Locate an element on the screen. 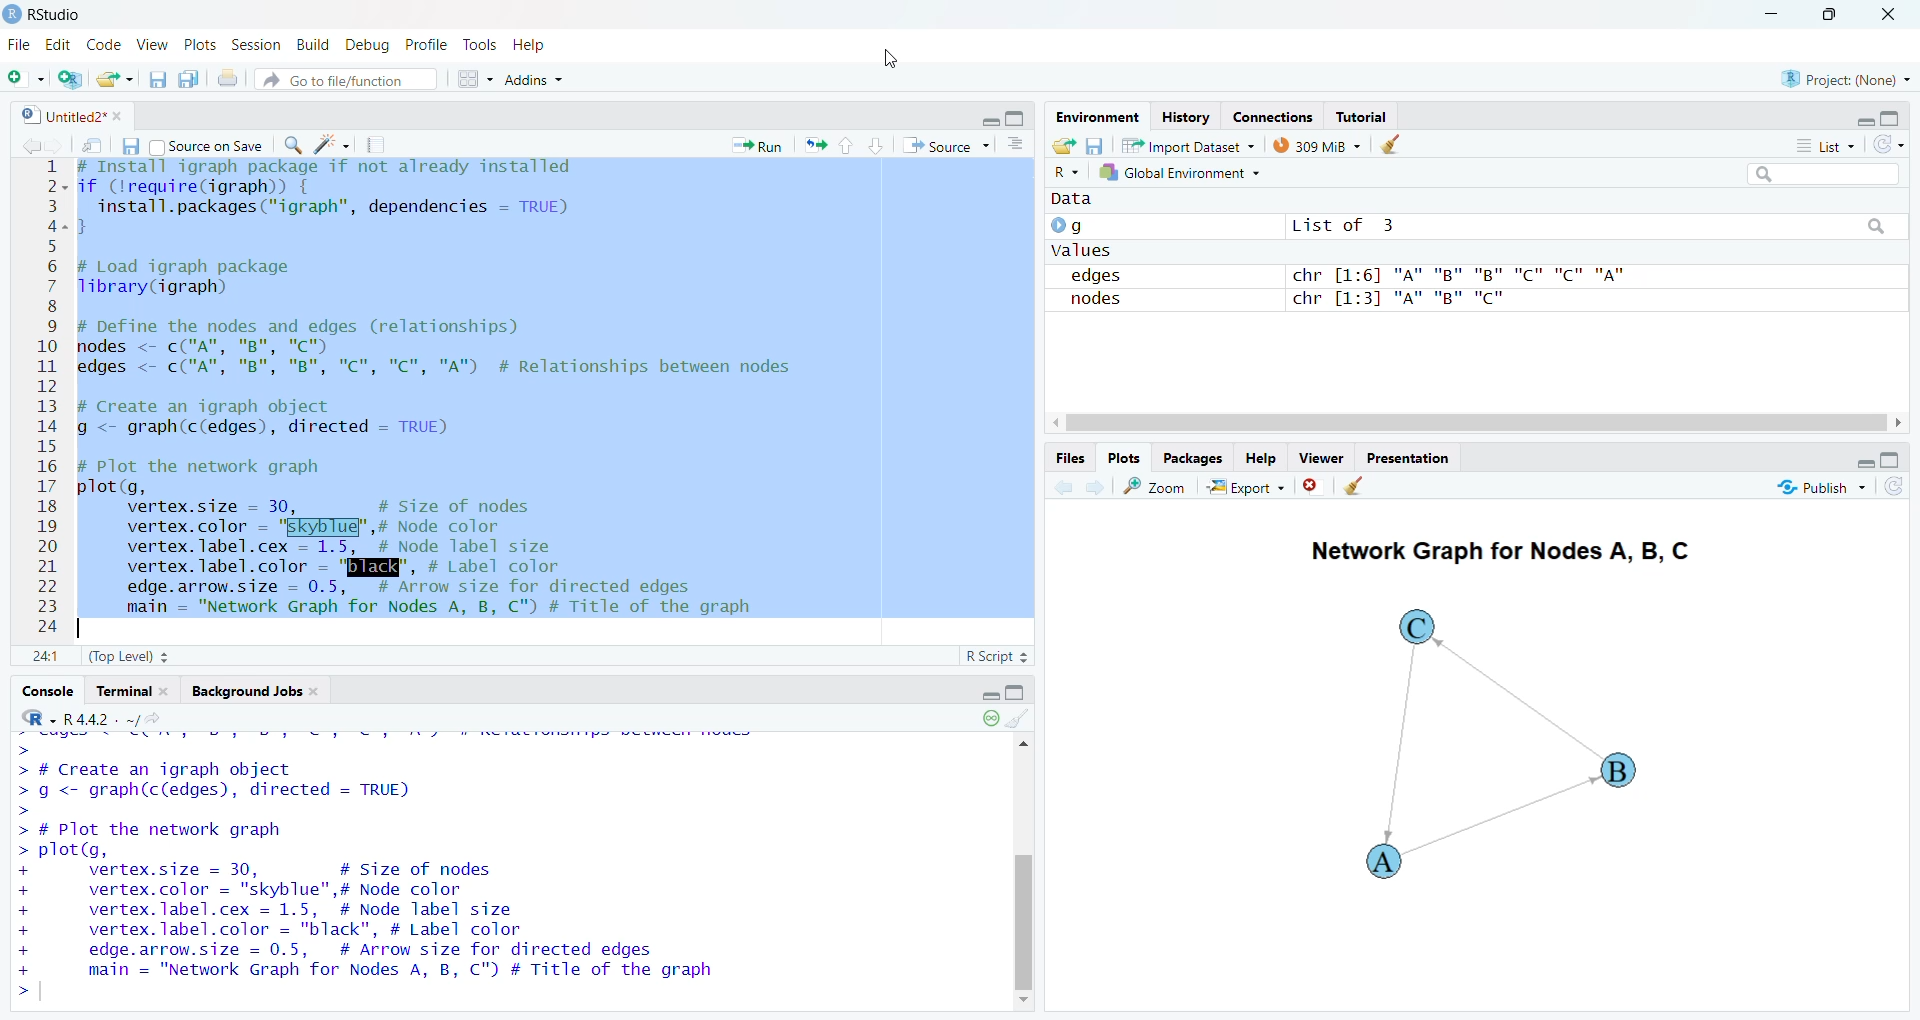  zoom is located at coordinates (1156, 488).